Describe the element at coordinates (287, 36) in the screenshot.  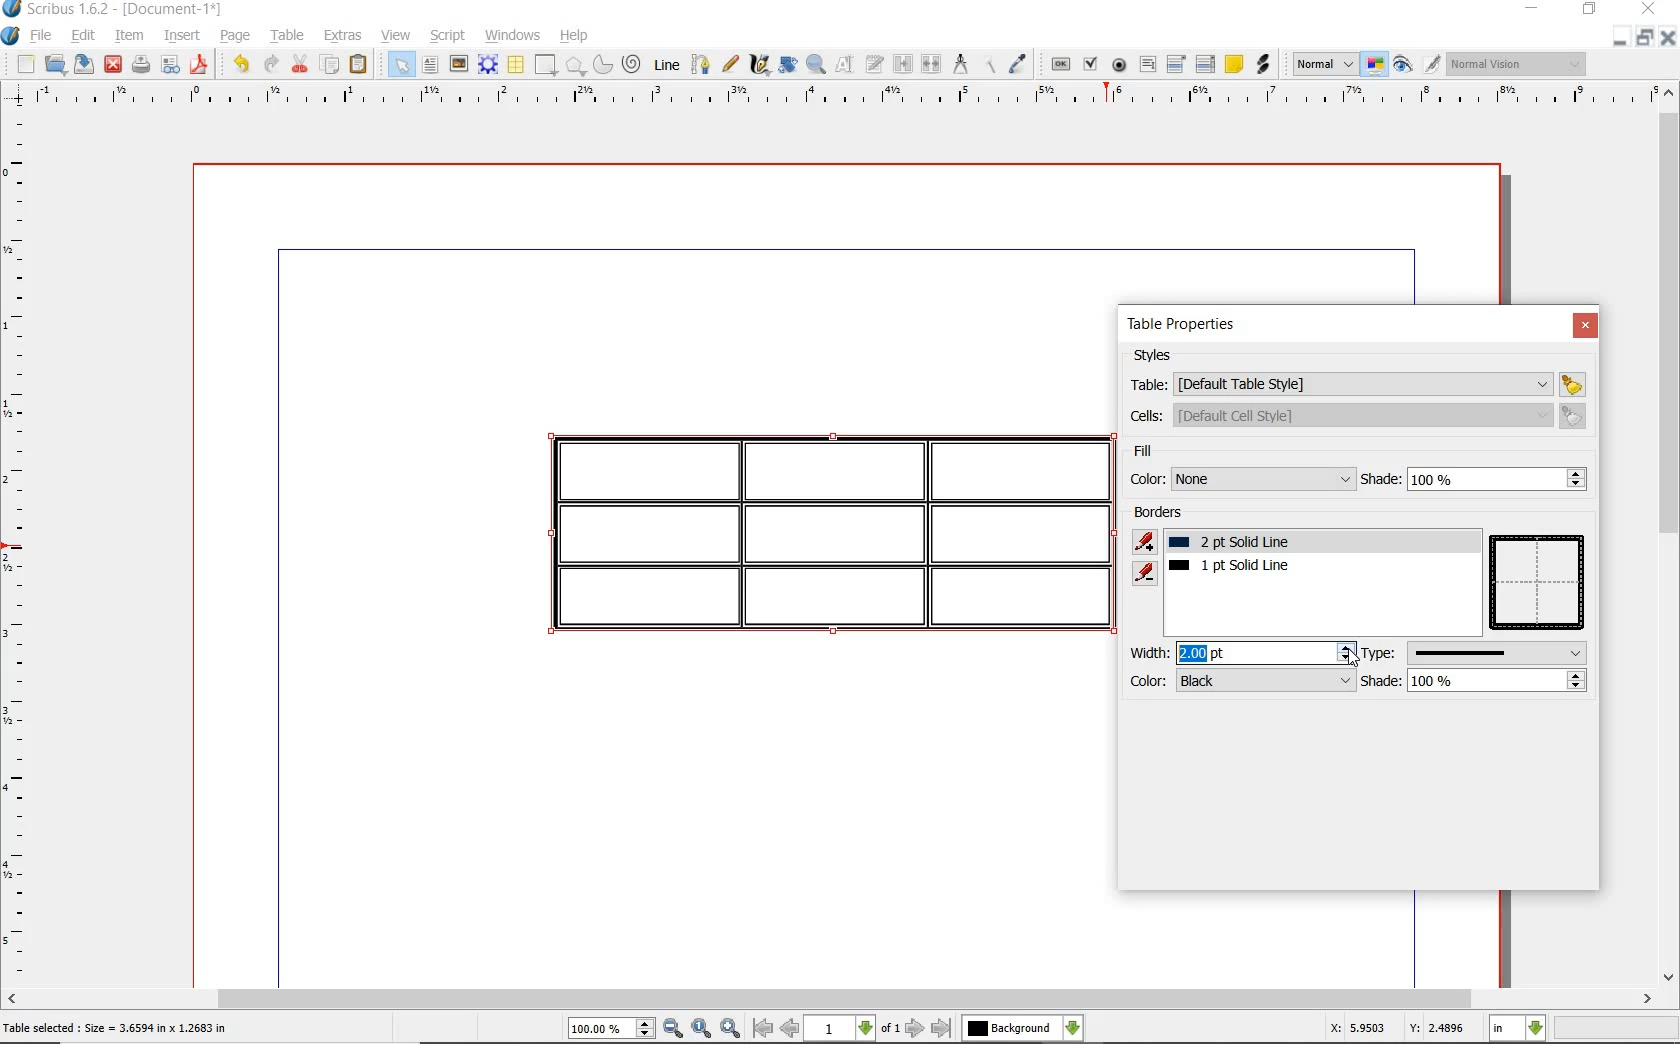
I see `table` at that location.